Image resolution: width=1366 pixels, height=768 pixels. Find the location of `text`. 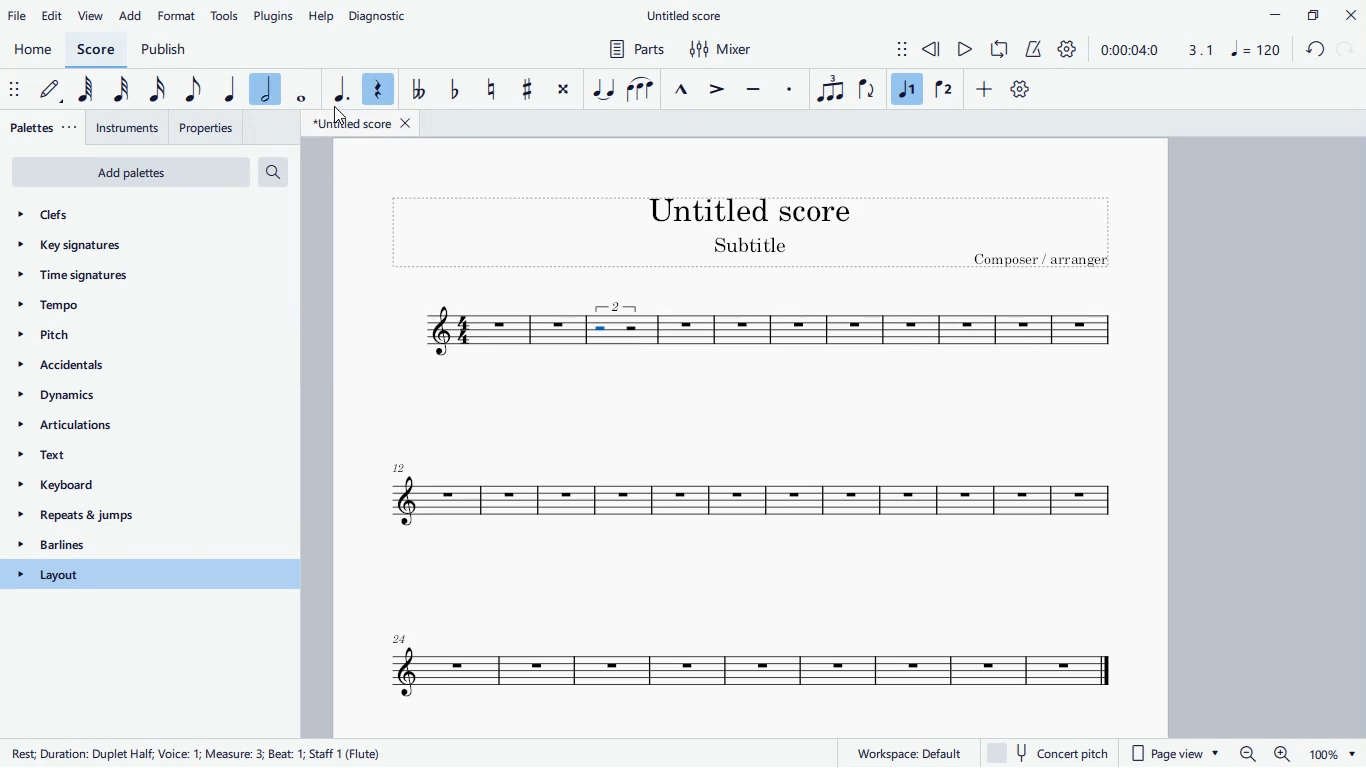

text is located at coordinates (141, 459).